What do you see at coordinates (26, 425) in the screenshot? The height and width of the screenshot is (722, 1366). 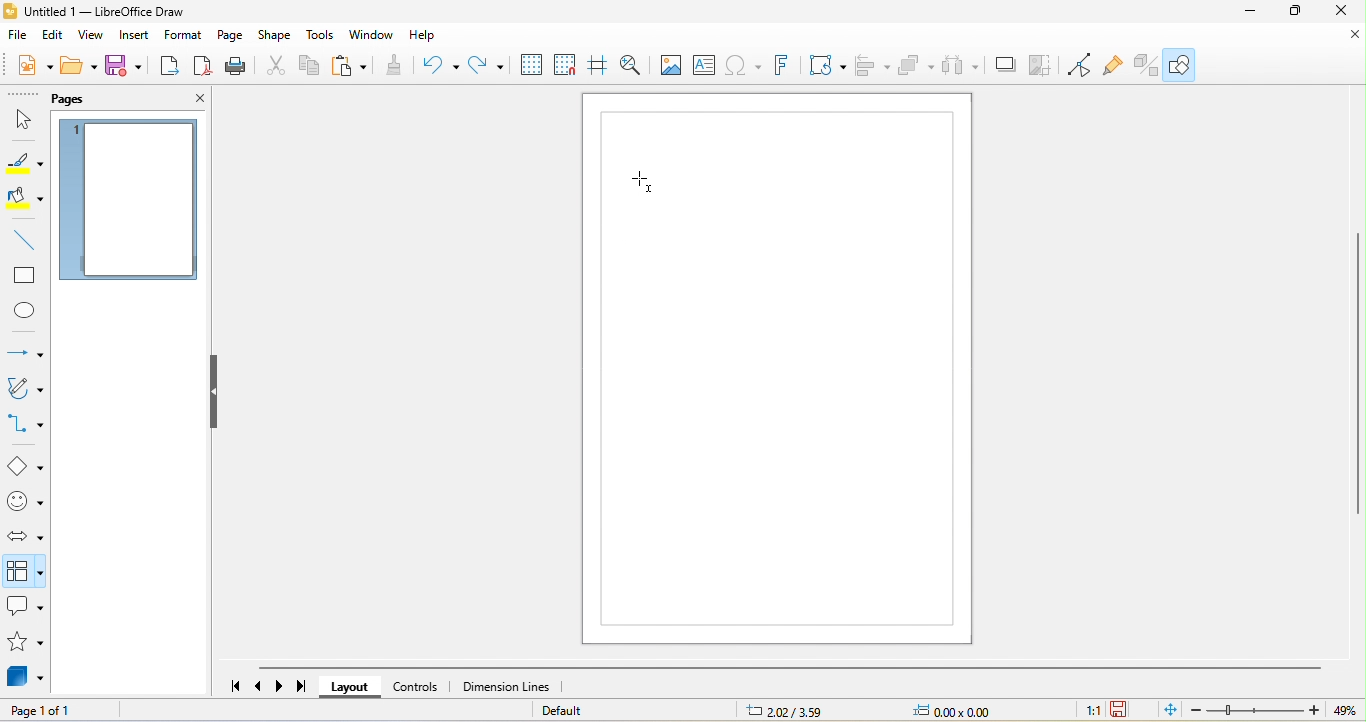 I see `connectors` at bounding box center [26, 425].